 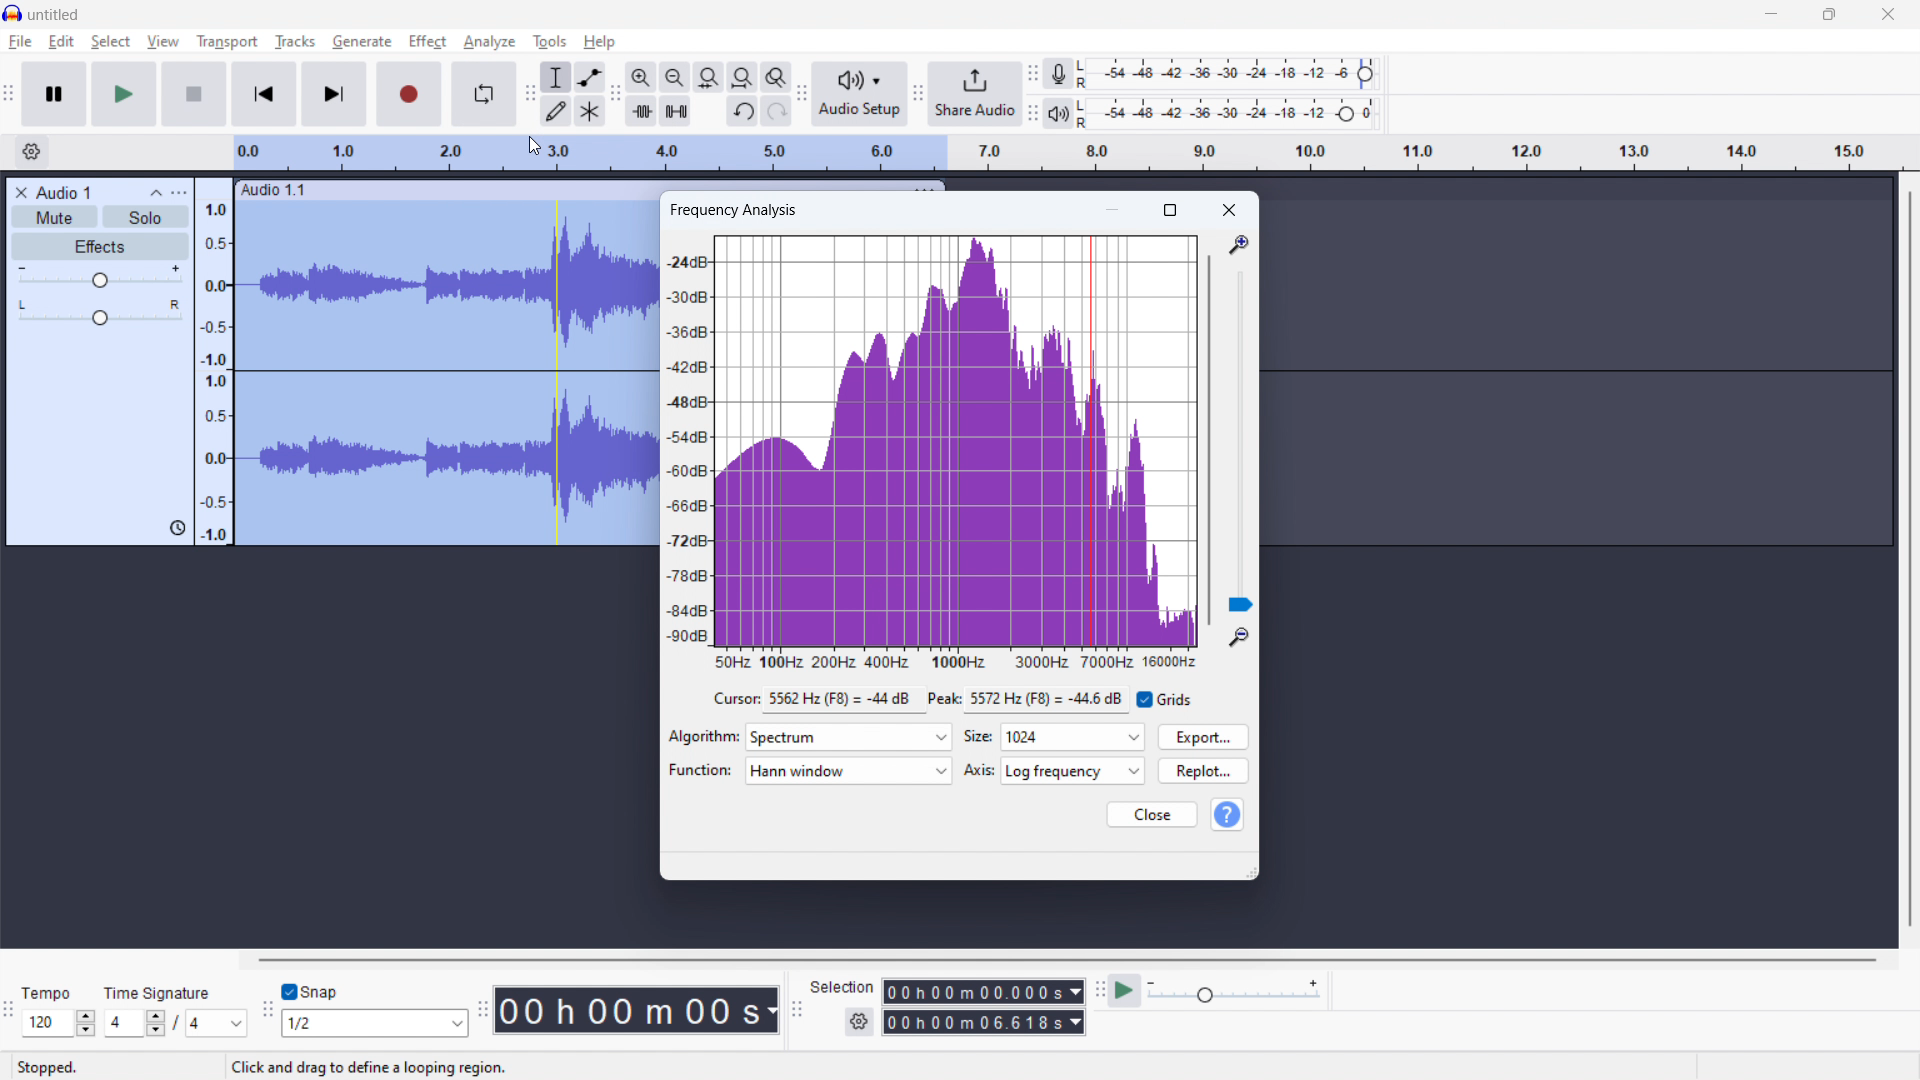 What do you see at coordinates (125, 94) in the screenshot?
I see `play` at bounding box center [125, 94].